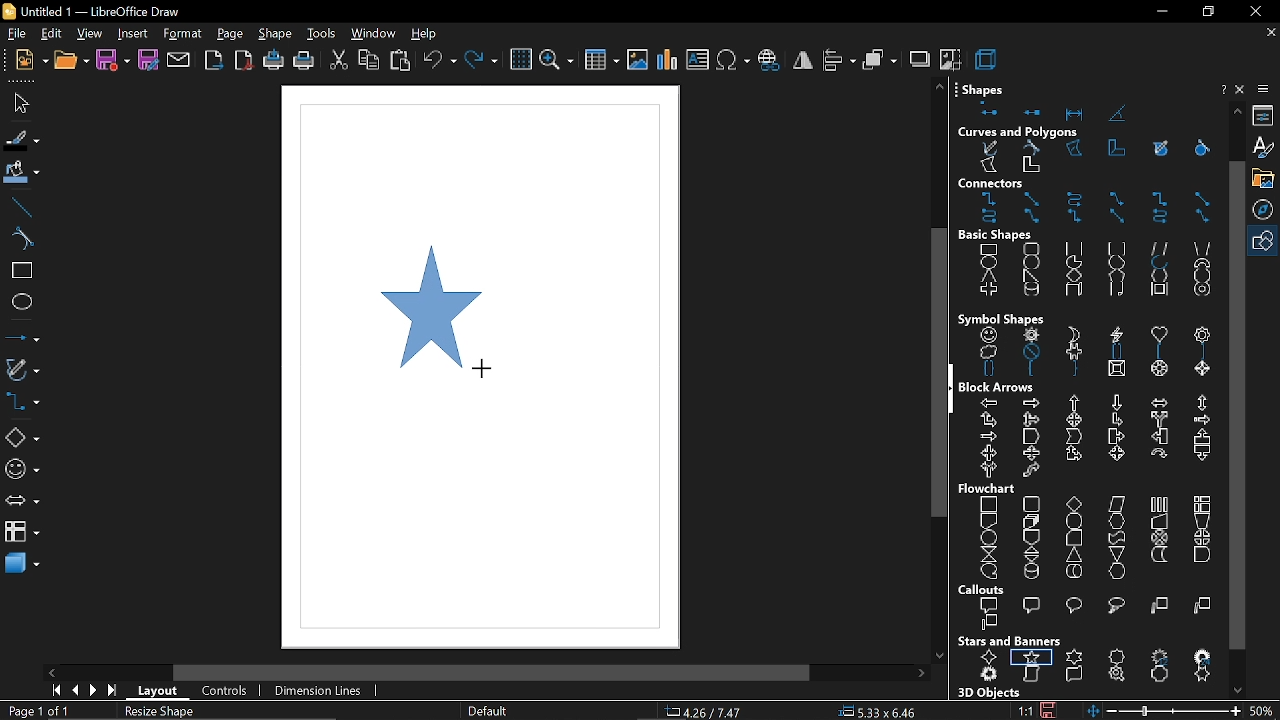  What do you see at coordinates (425, 304) in the screenshot?
I see `star shape` at bounding box center [425, 304].